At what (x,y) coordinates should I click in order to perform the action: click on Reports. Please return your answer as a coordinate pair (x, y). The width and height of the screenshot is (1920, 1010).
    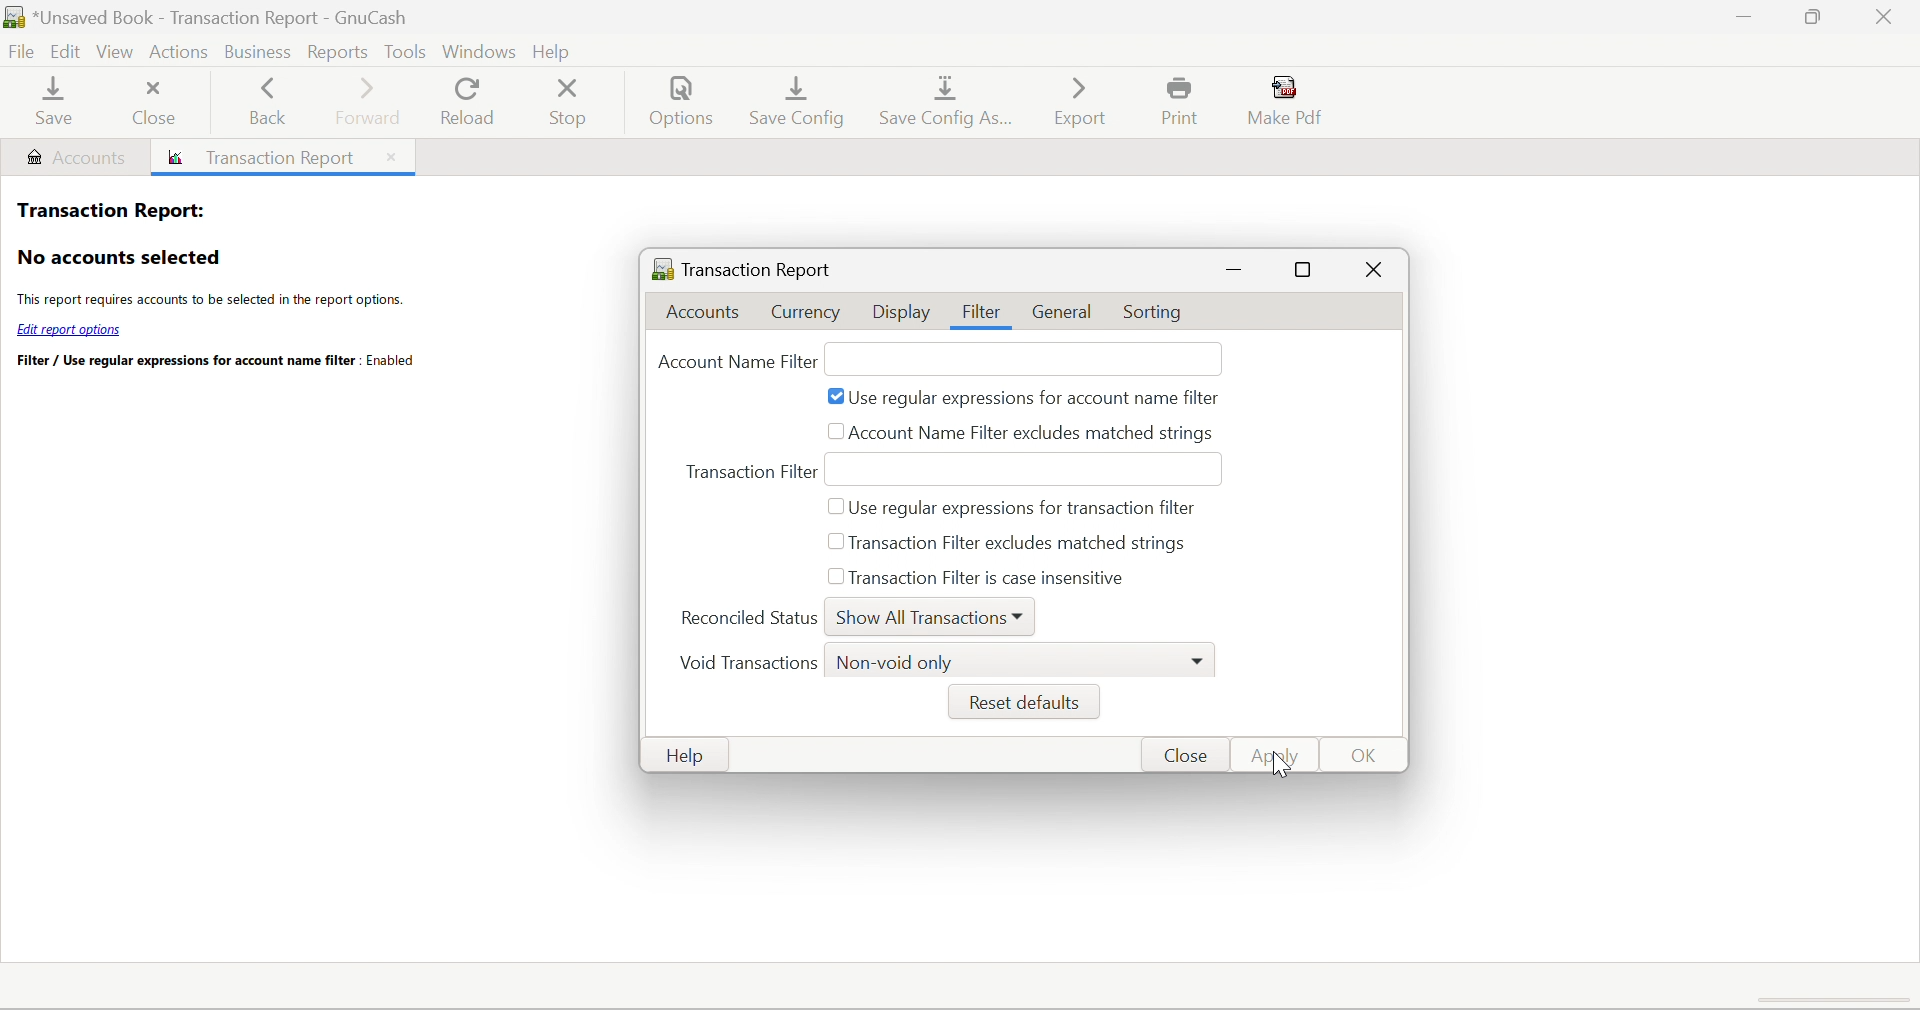
    Looking at the image, I should click on (340, 51).